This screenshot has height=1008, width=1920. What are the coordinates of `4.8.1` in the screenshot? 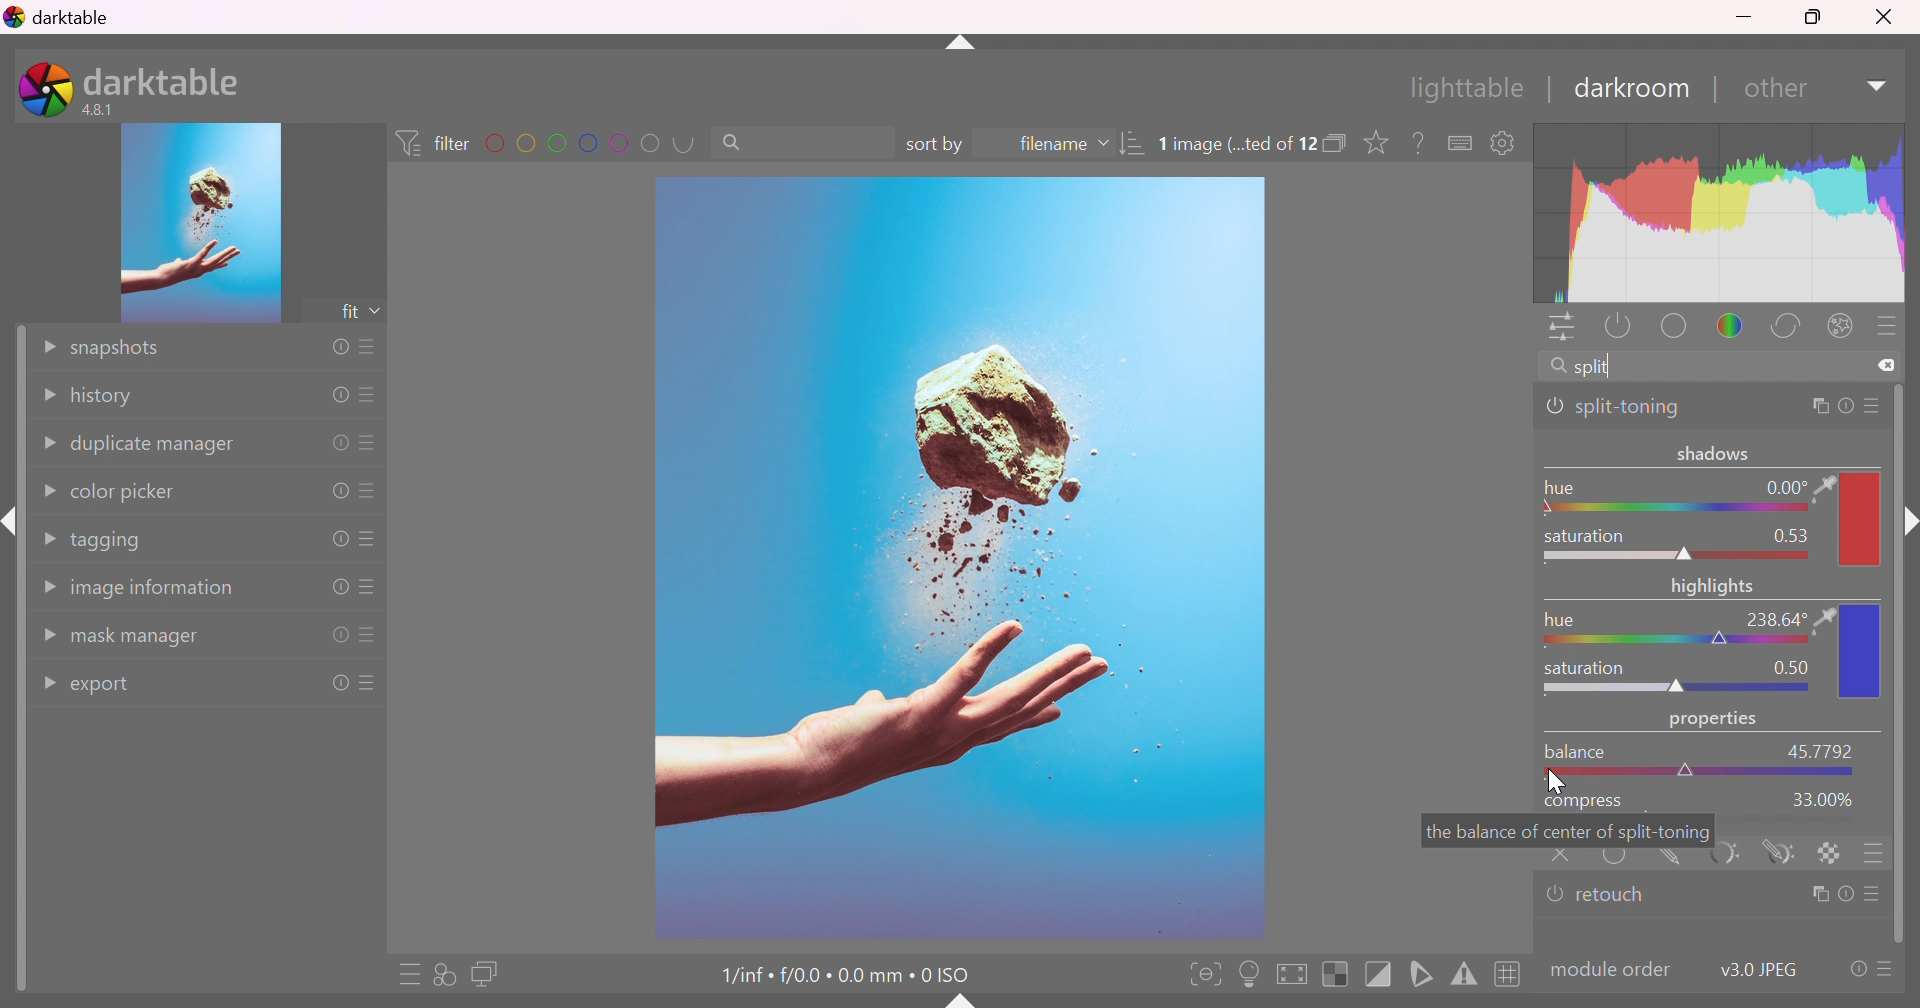 It's located at (104, 109).